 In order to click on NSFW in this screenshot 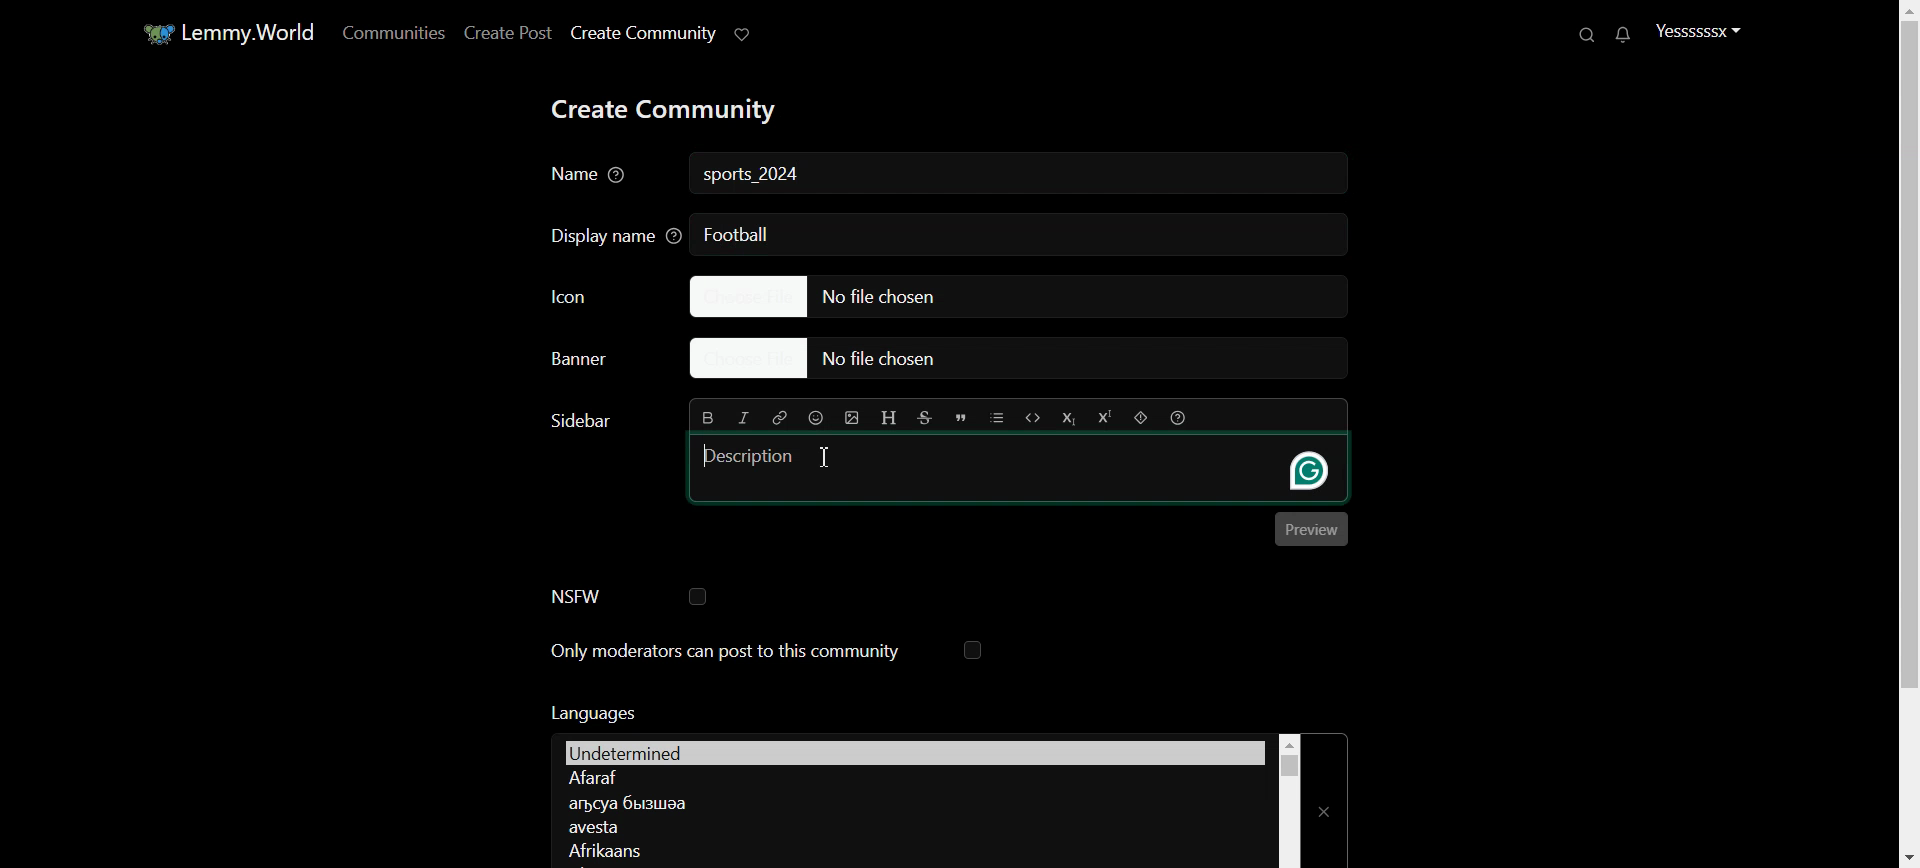, I will do `click(628, 596)`.